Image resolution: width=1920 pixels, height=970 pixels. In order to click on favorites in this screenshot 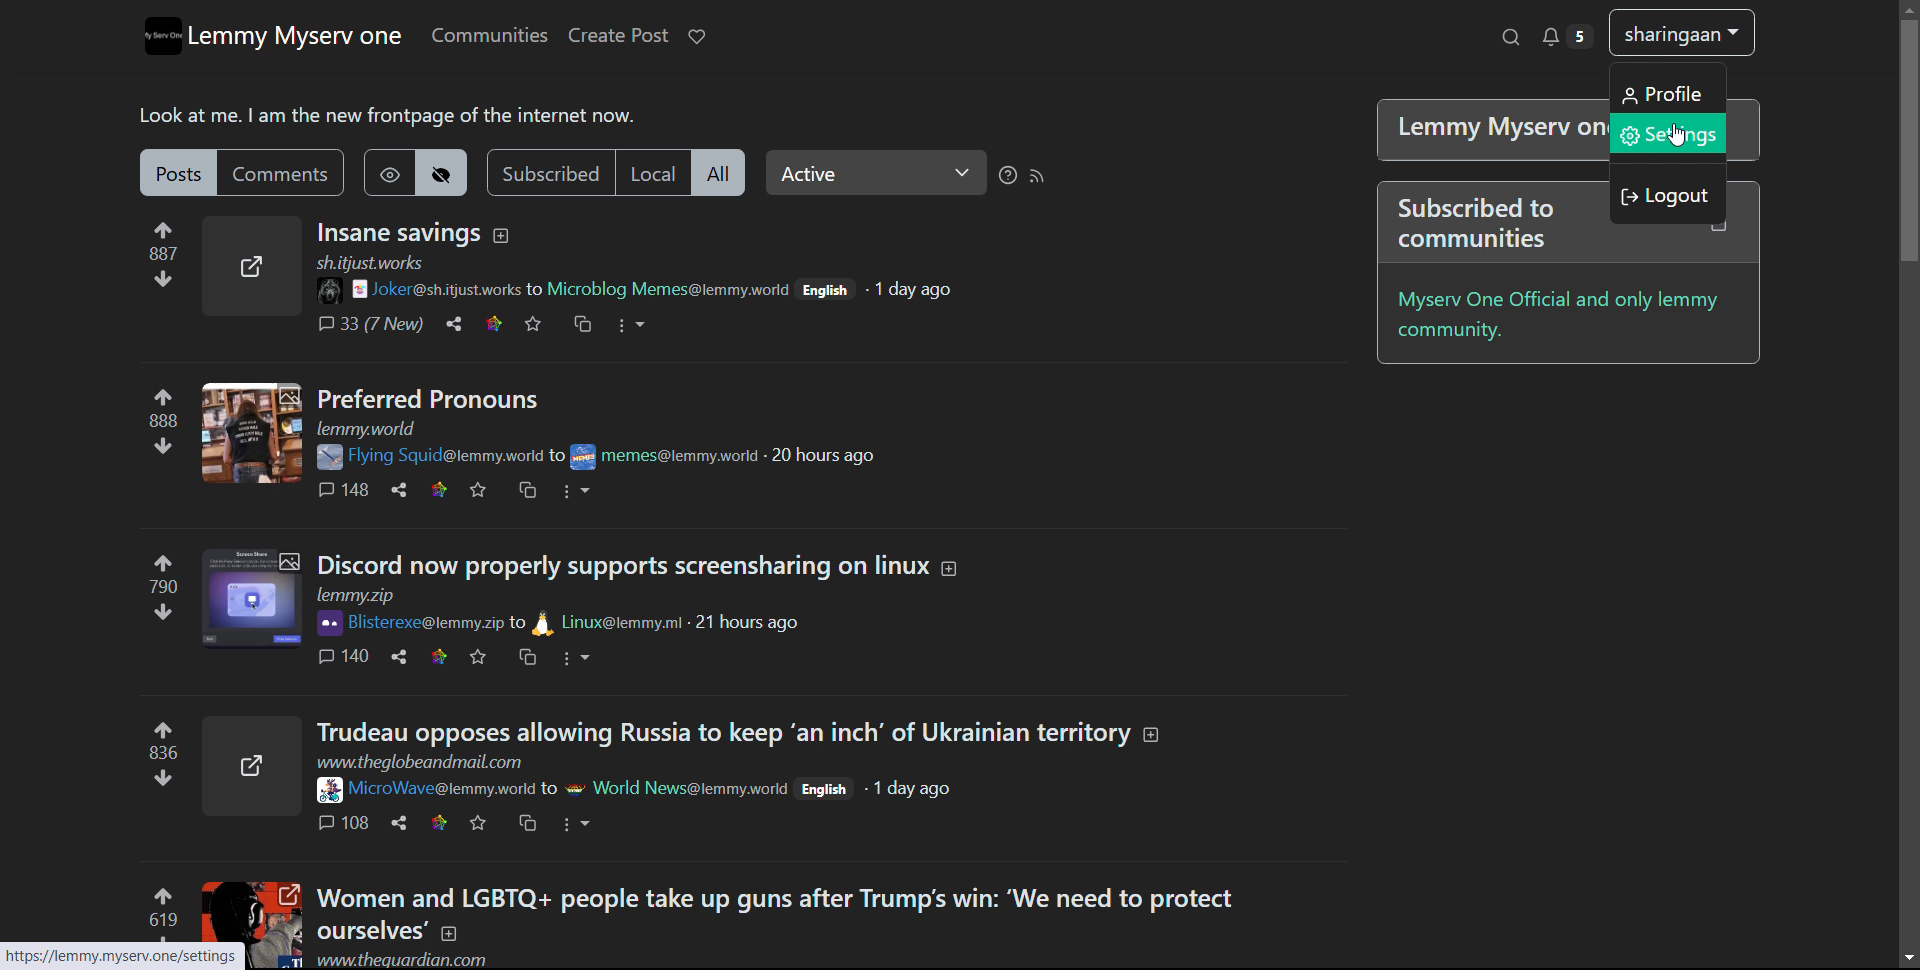, I will do `click(479, 491)`.